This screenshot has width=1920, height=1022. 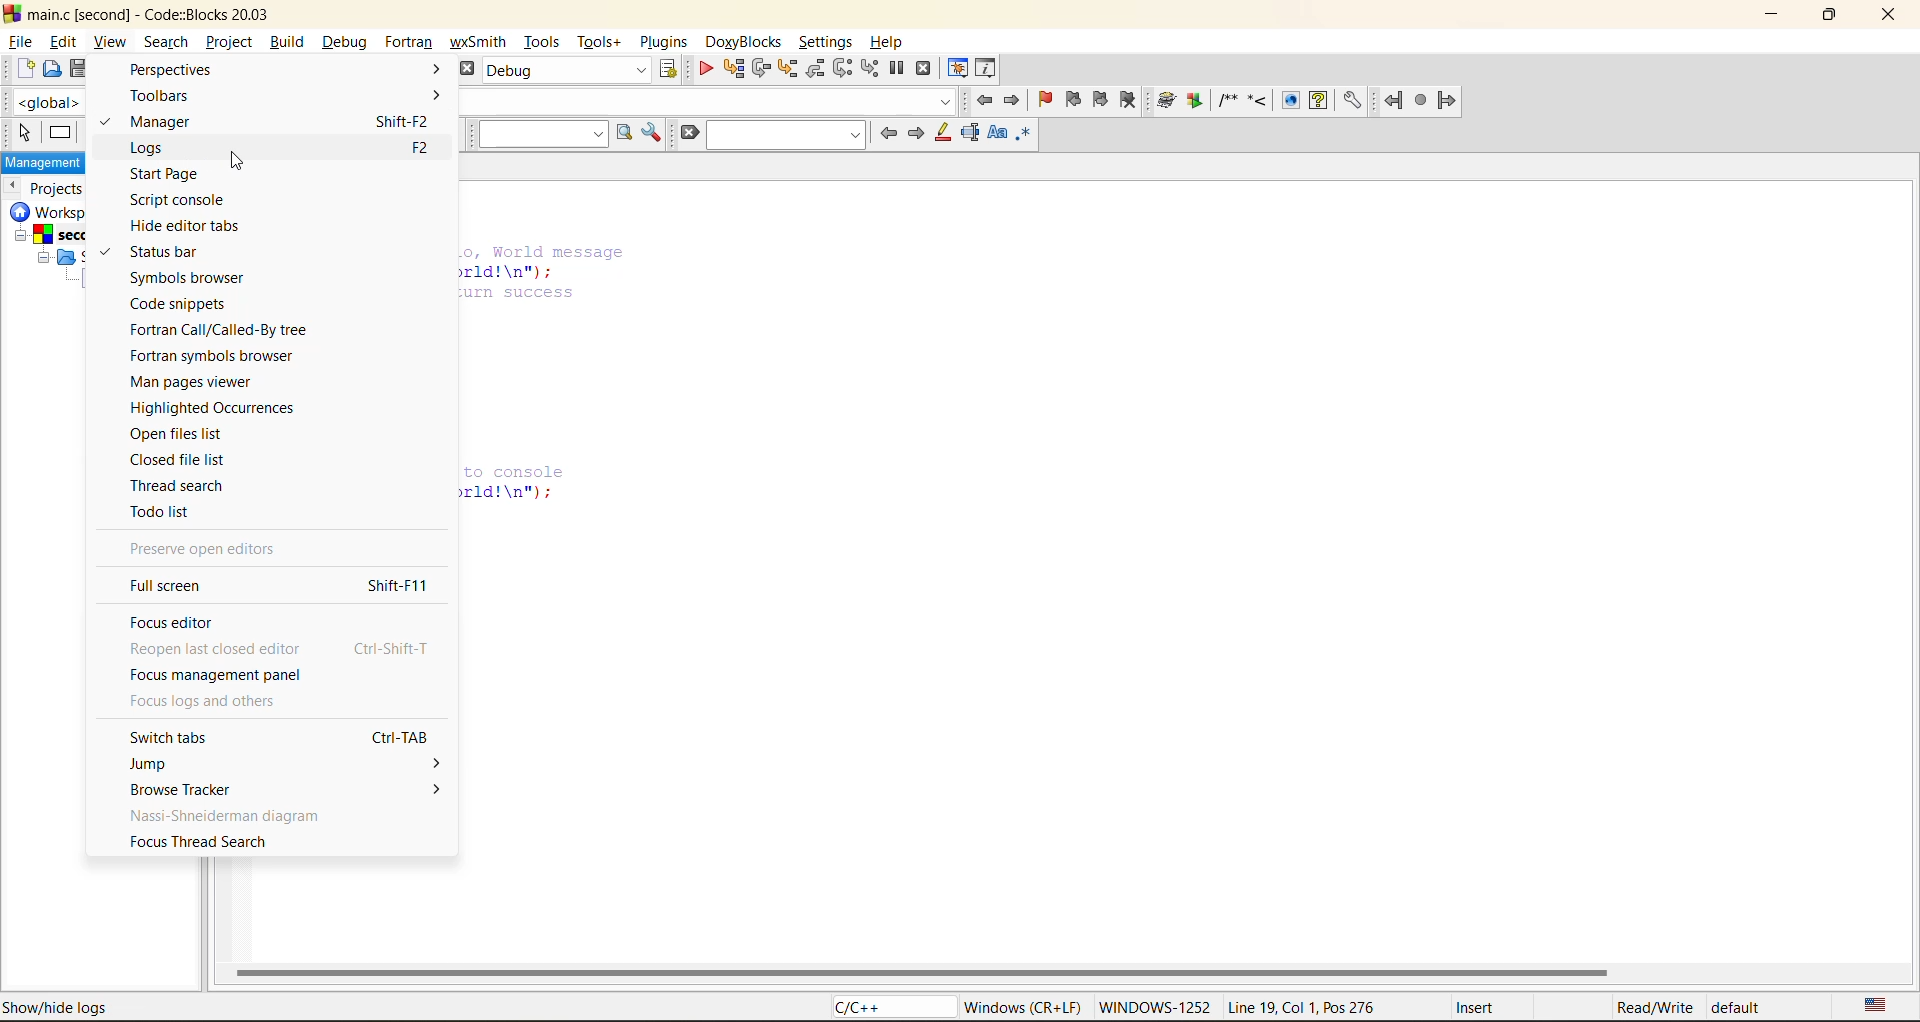 I want to click on previous bookmark, so click(x=1073, y=99).